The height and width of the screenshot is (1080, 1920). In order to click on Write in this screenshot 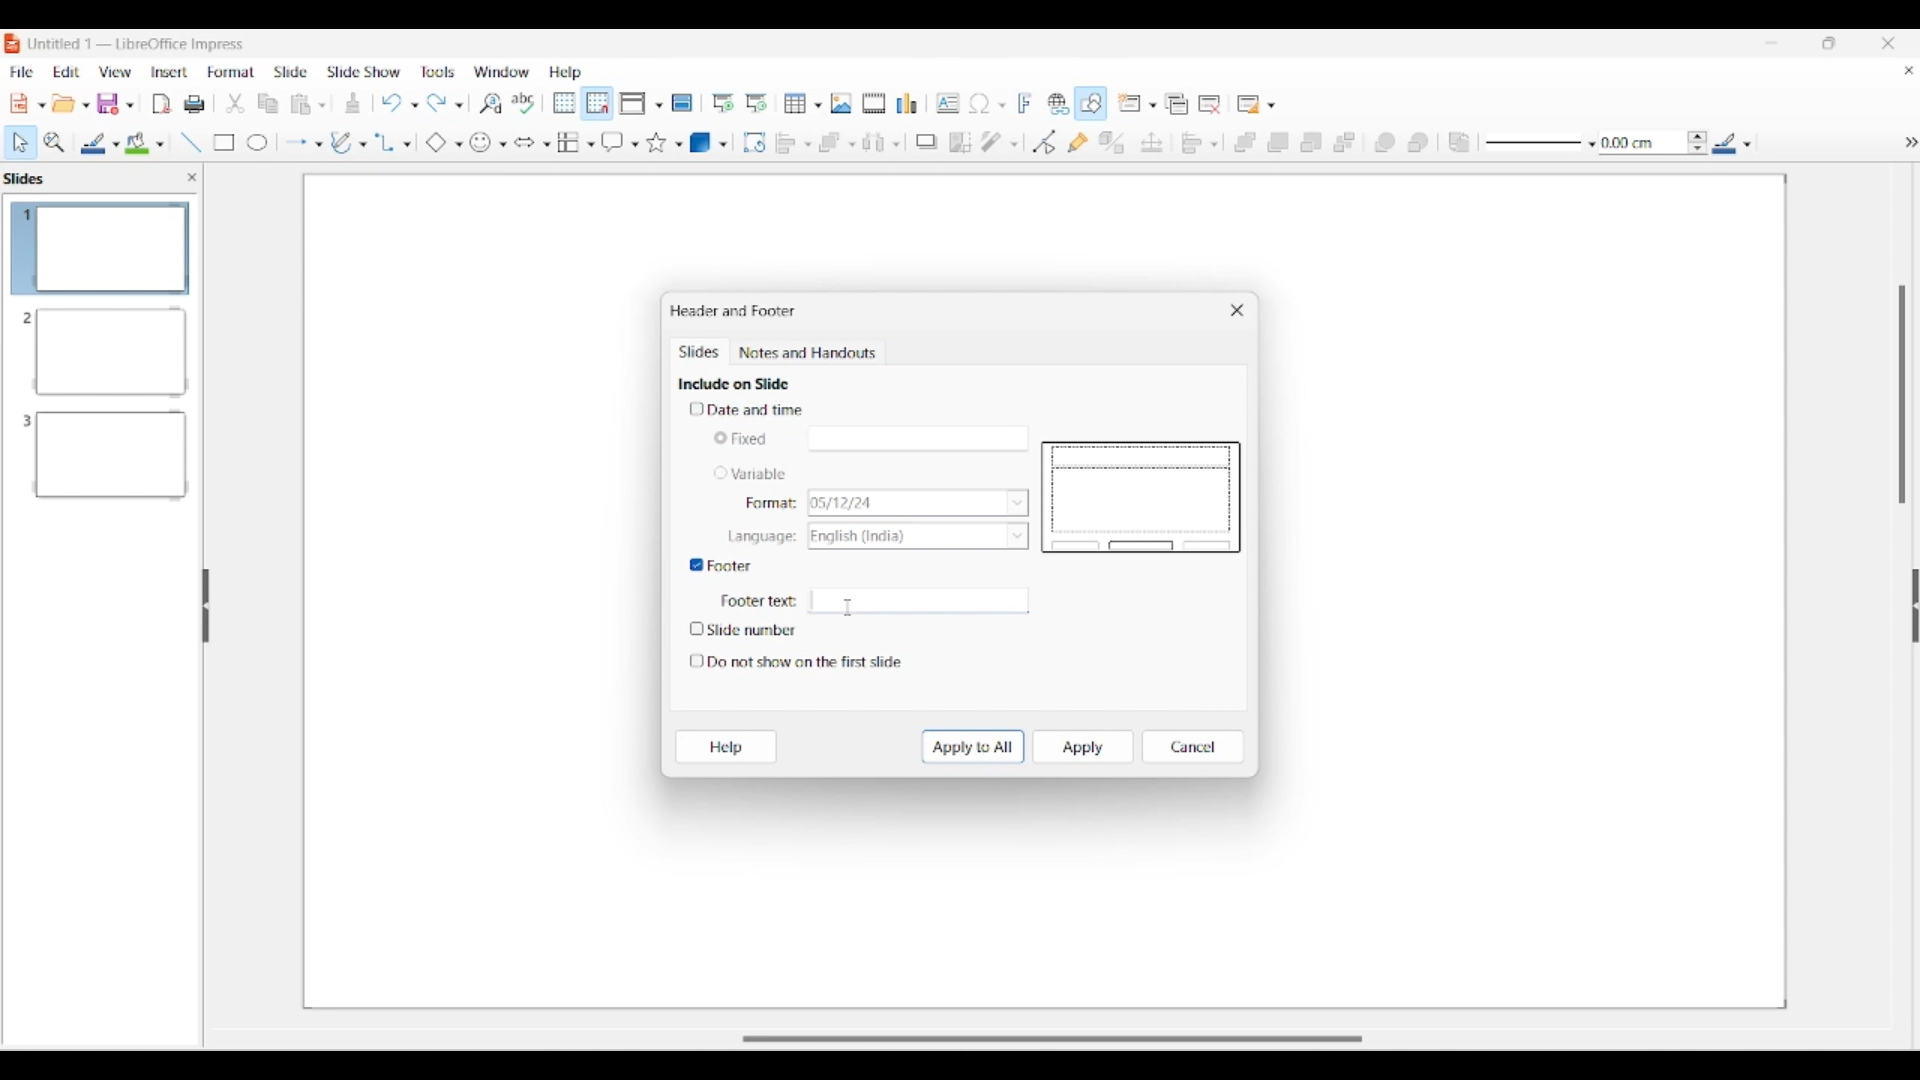, I will do `click(343, 140)`.